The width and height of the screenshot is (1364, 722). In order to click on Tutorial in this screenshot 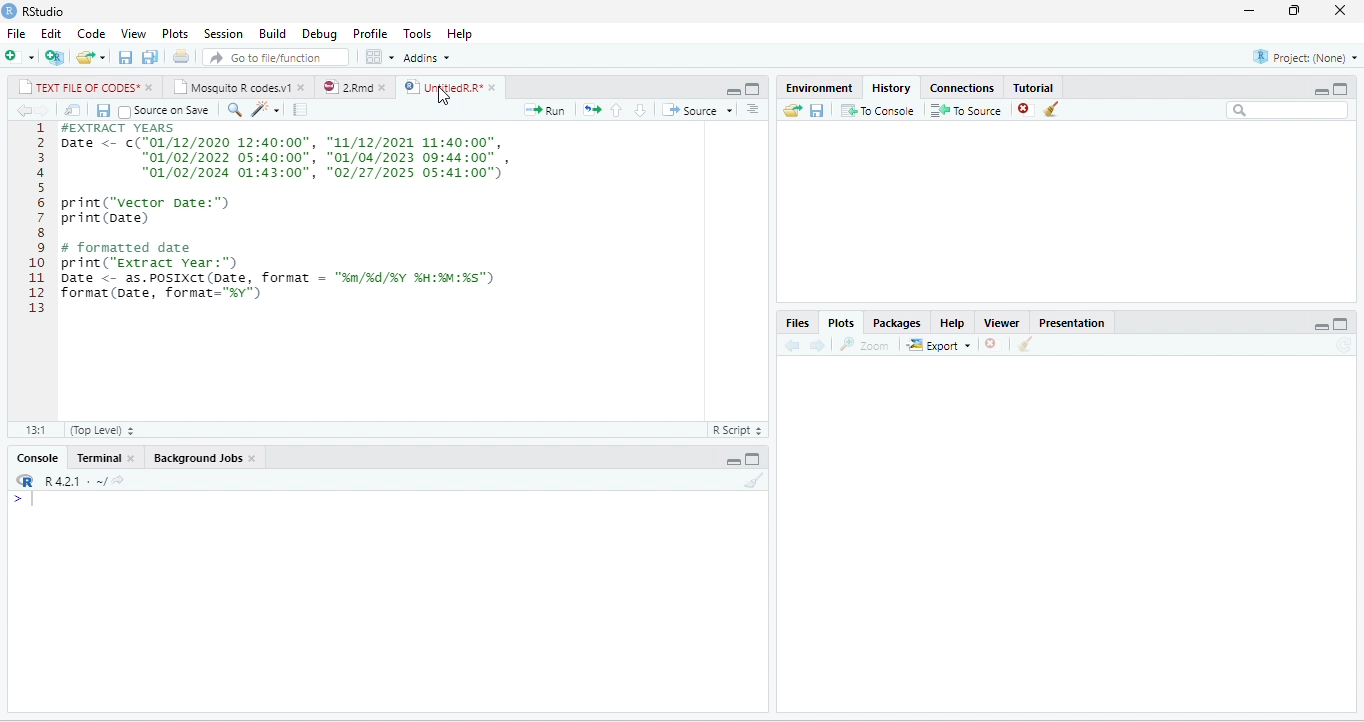, I will do `click(1034, 88)`.